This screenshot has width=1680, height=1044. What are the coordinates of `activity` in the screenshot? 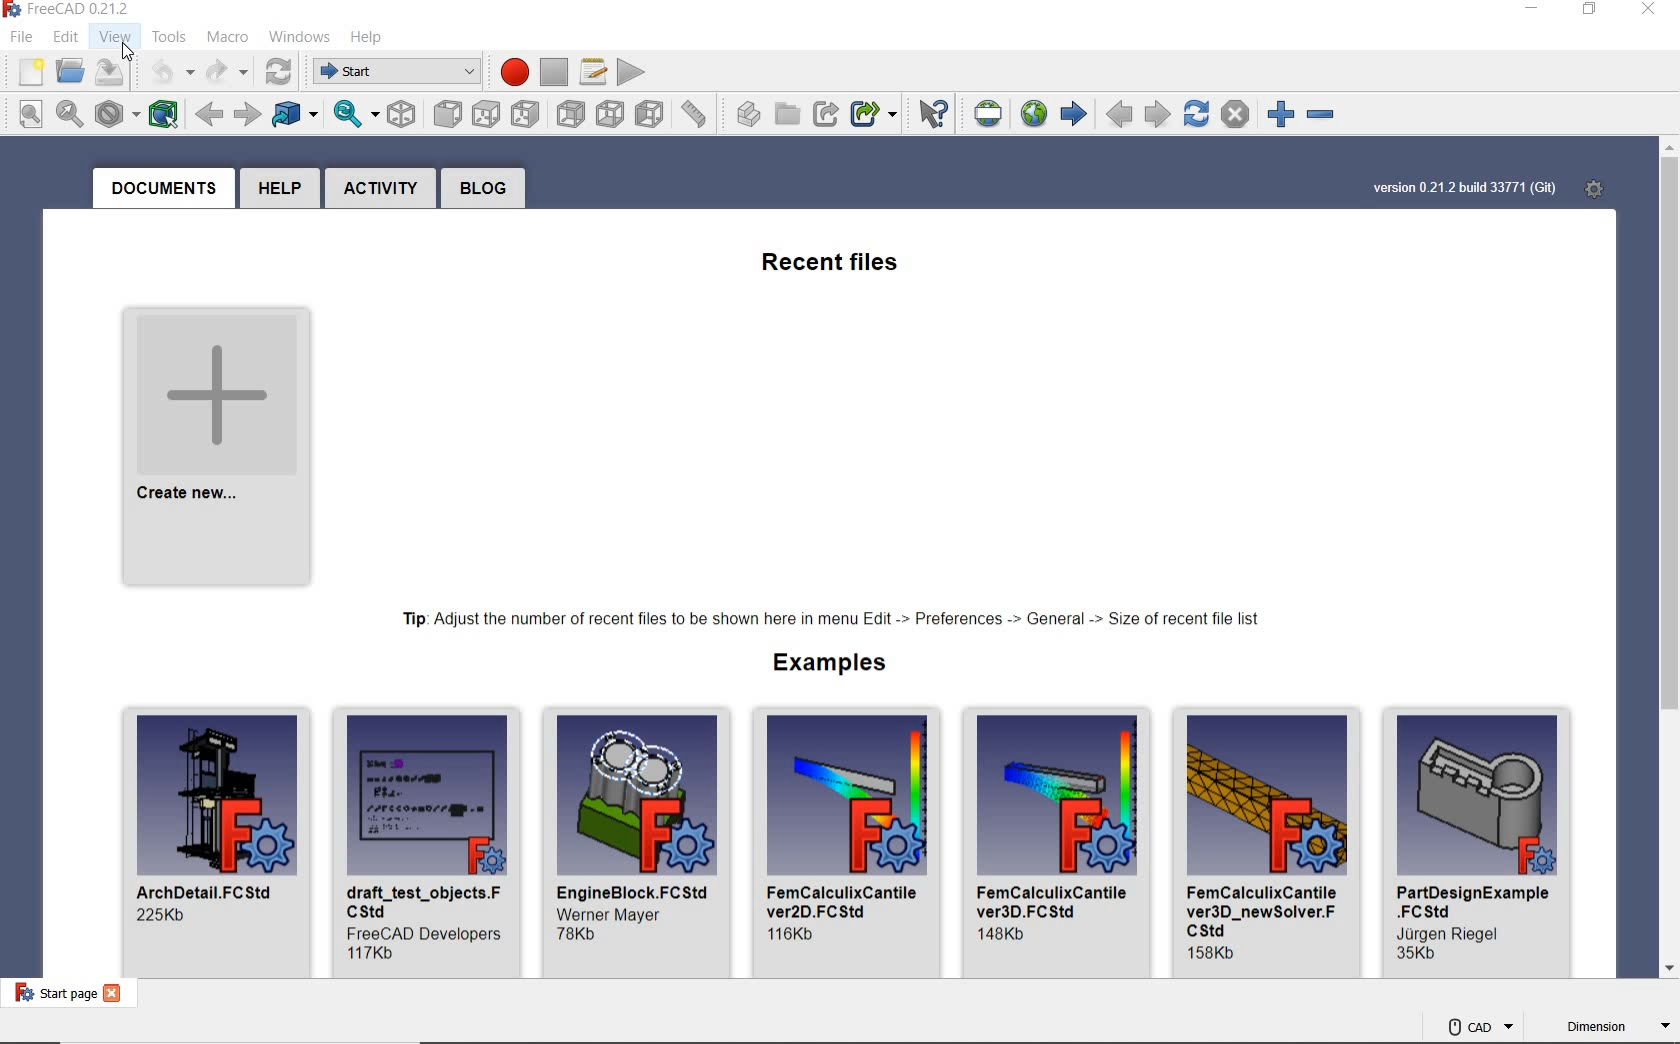 It's located at (382, 189).